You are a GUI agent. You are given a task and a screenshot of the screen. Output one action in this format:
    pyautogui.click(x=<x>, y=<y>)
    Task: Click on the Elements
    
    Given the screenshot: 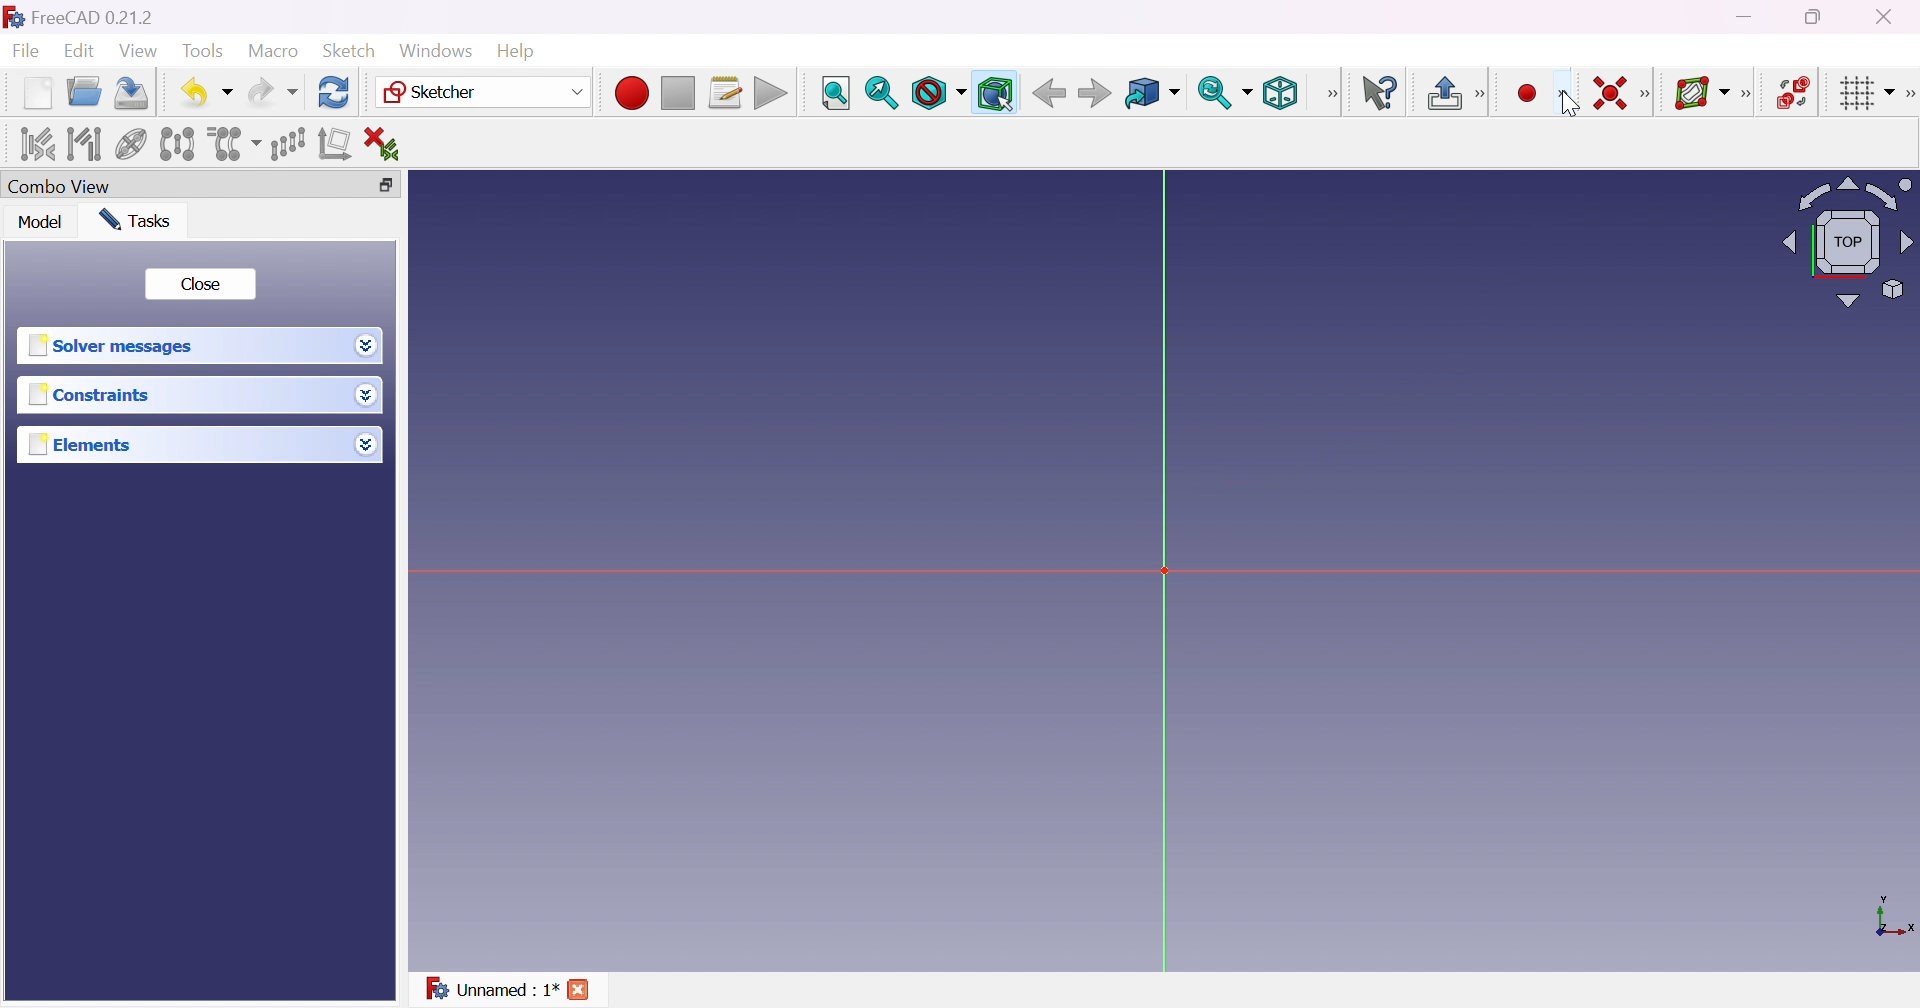 What is the action you would take?
    pyautogui.click(x=83, y=444)
    